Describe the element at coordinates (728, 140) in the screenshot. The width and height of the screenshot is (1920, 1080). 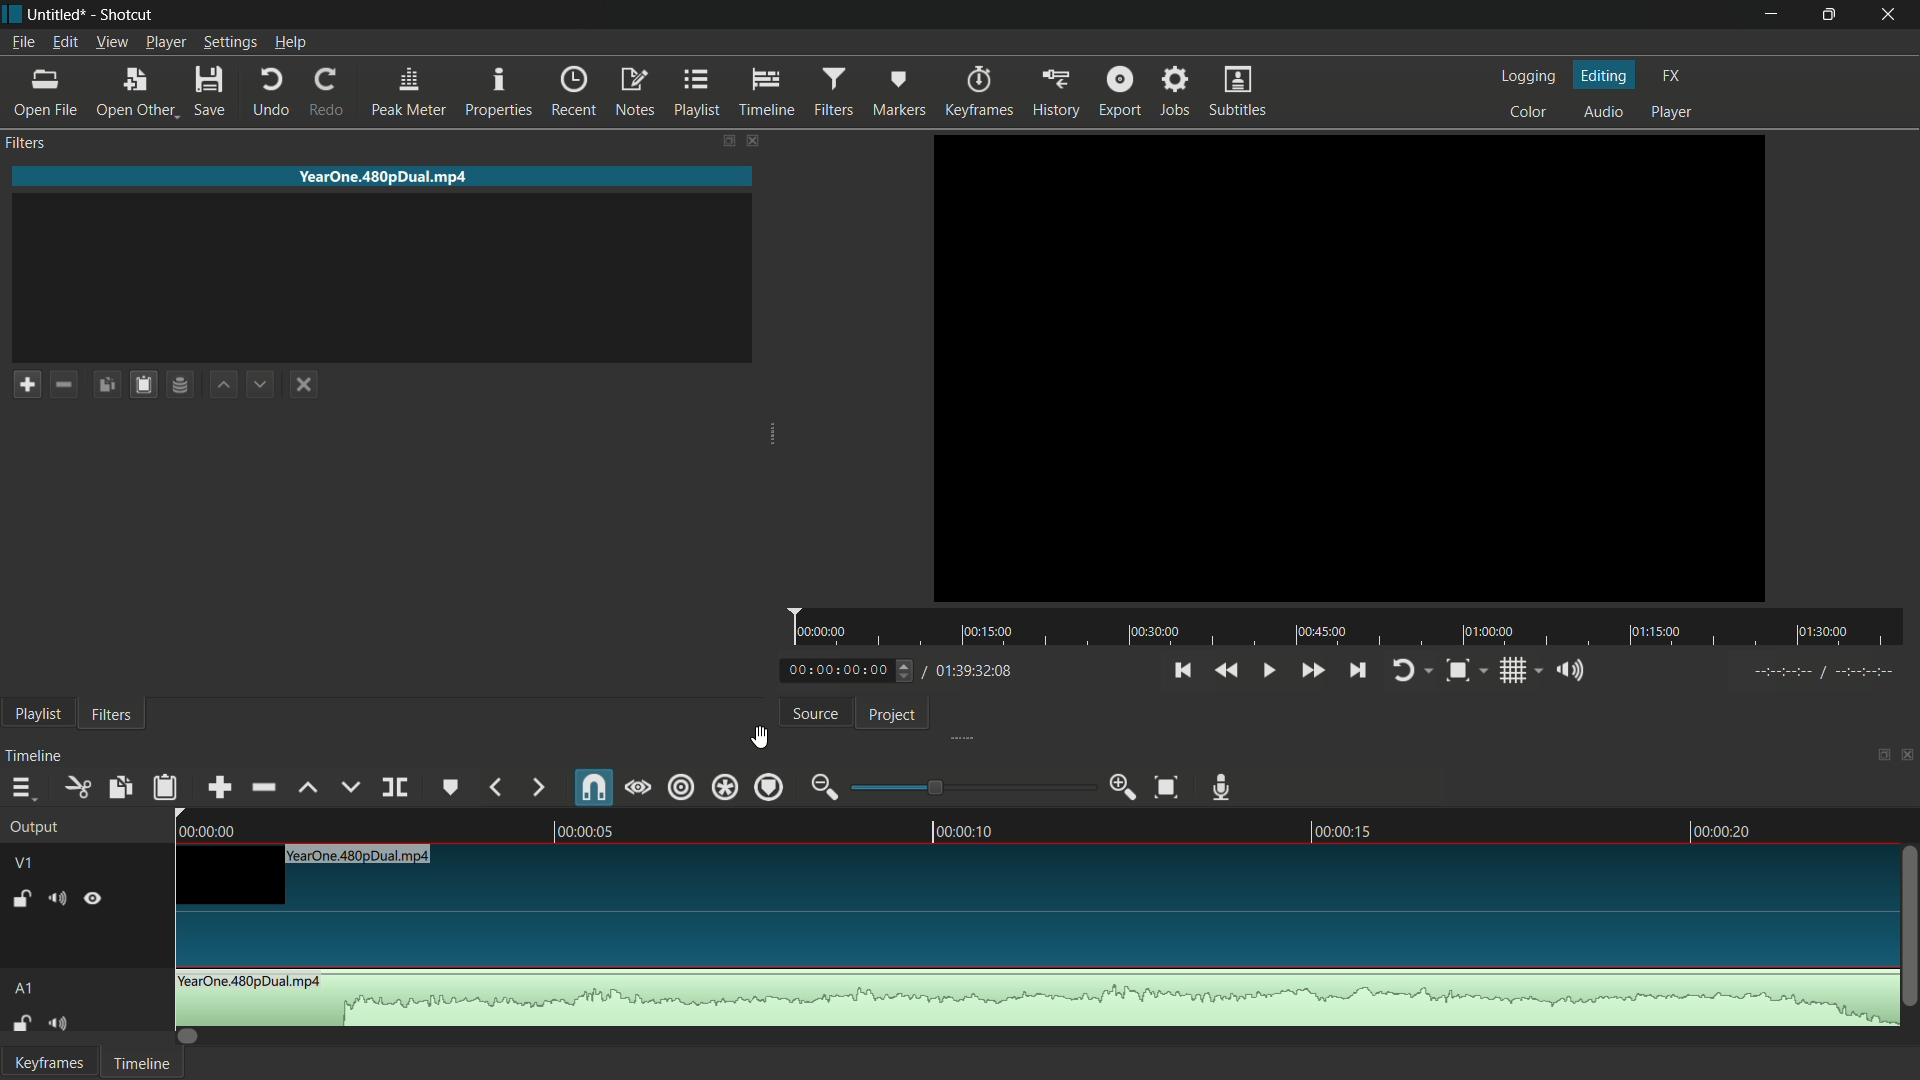
I see `change layout` at that location.